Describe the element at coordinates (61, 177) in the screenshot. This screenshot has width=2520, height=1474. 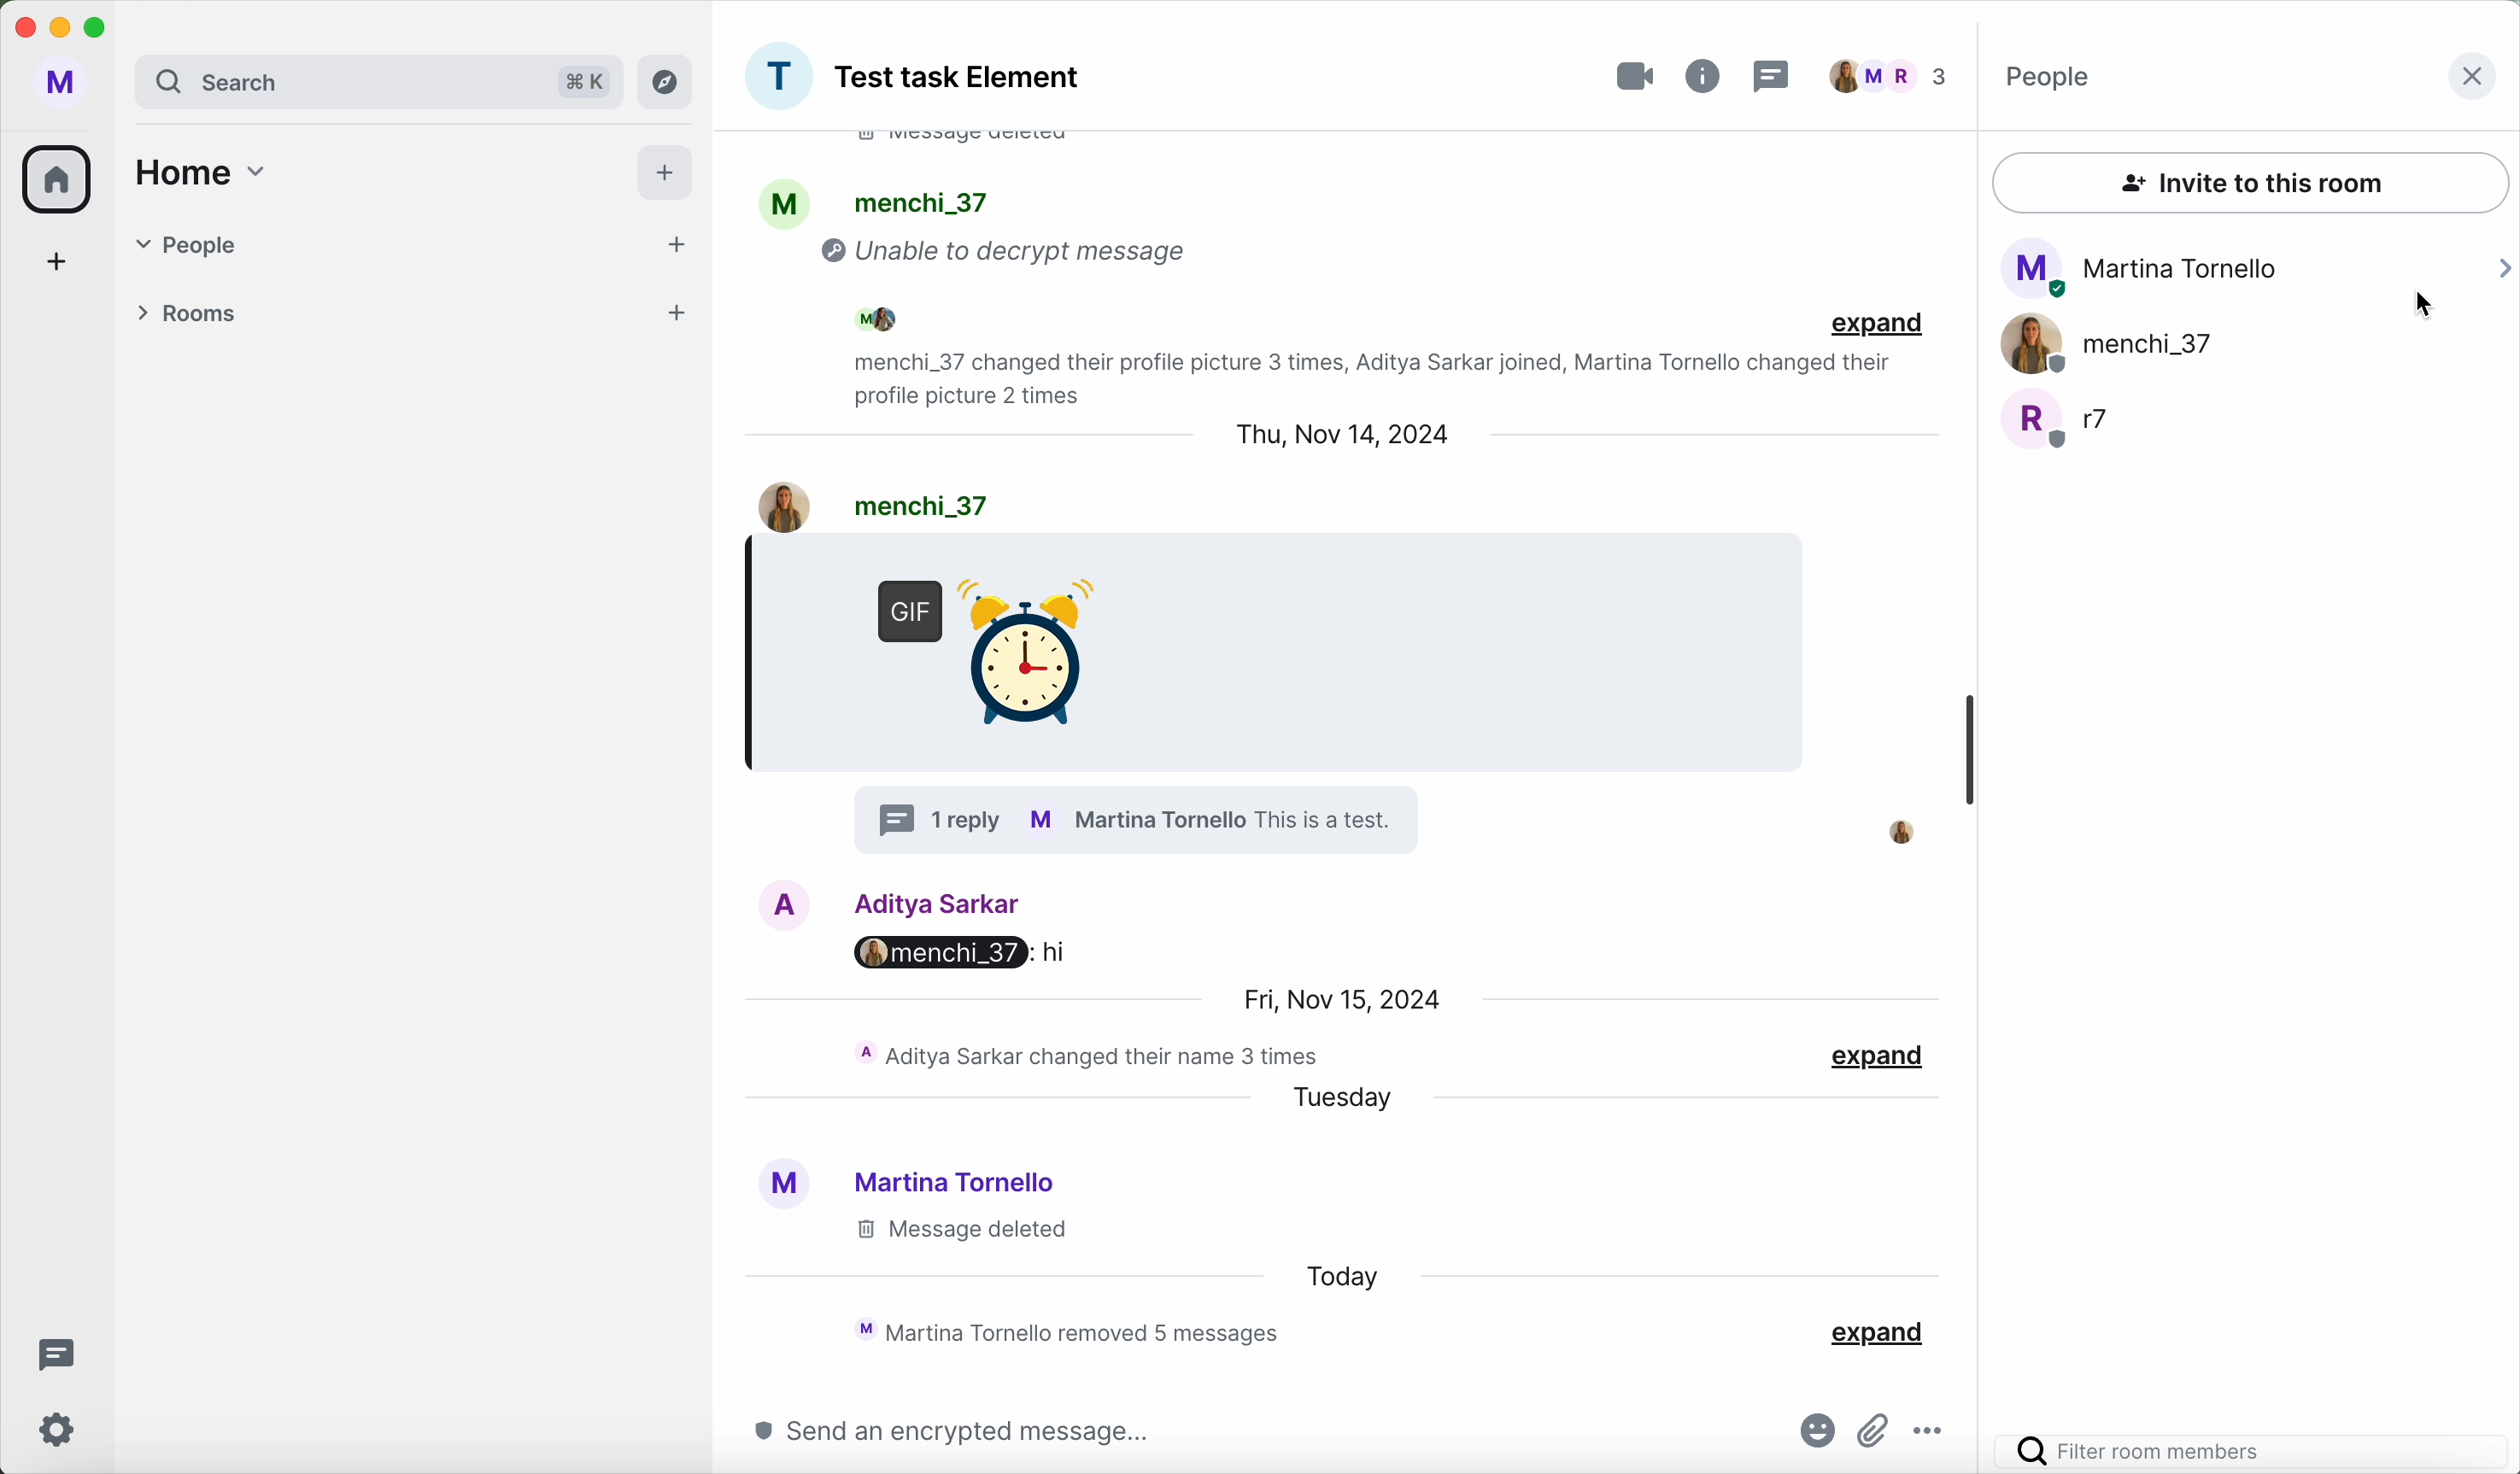
I see `home icon` at that location.